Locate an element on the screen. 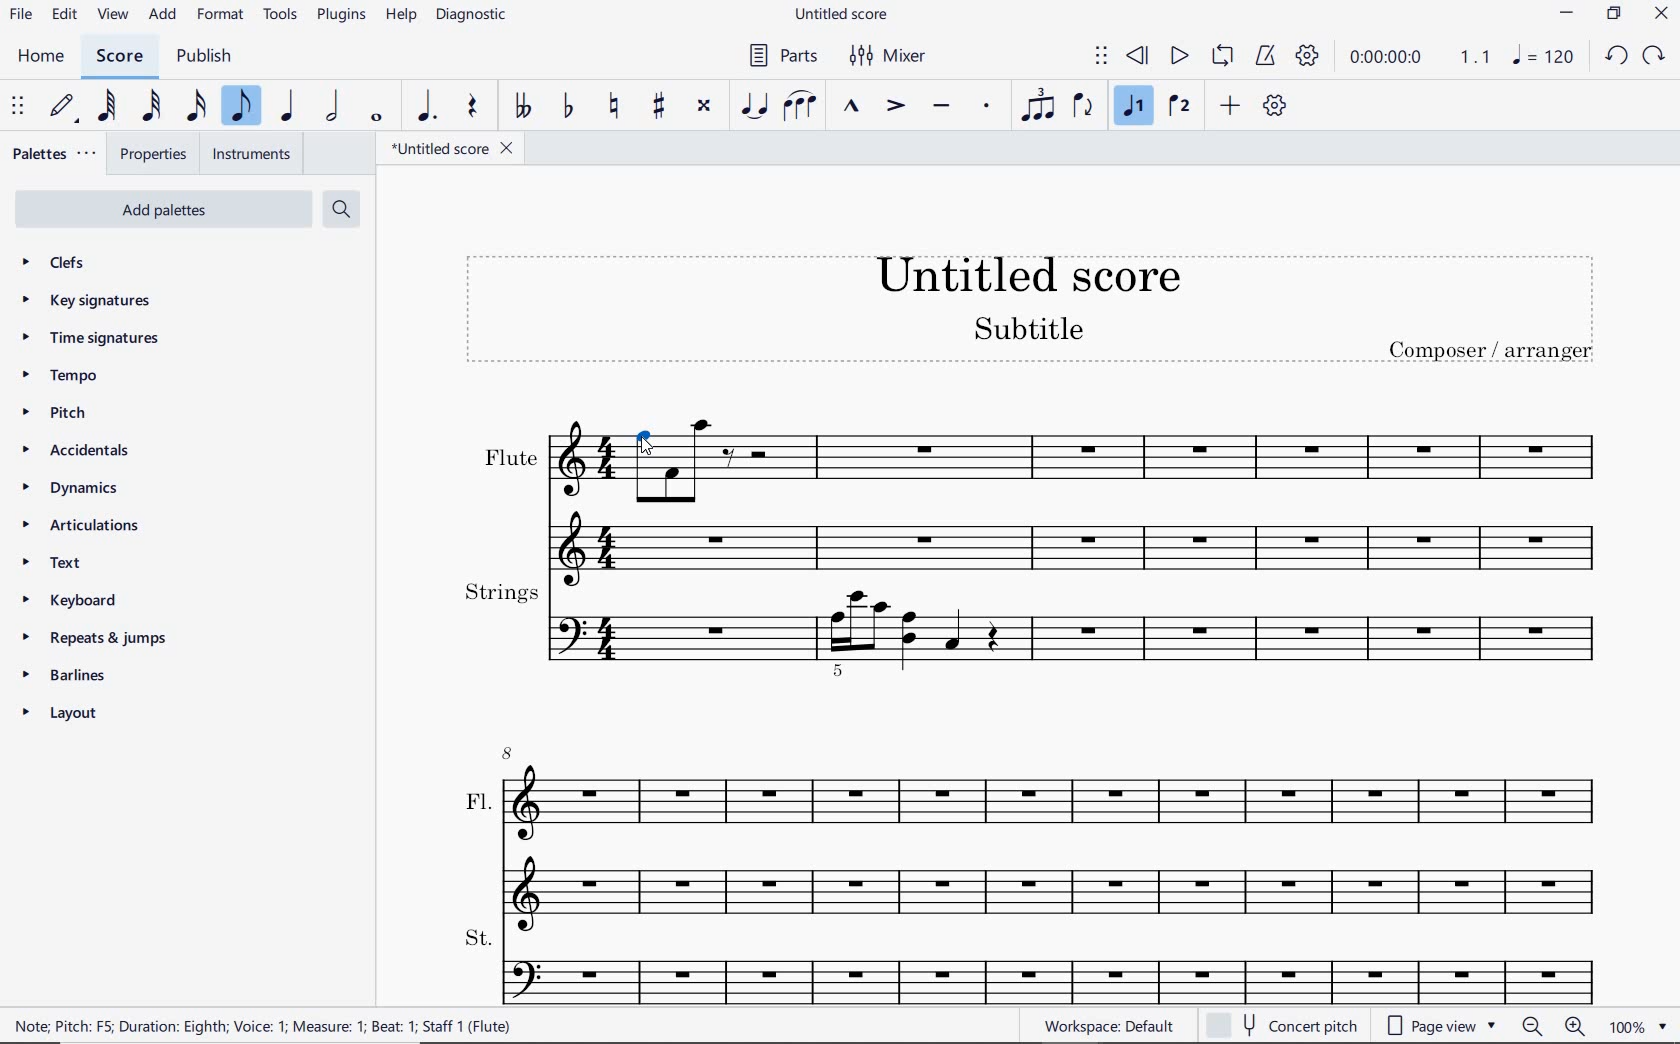 The width and height of the screenshot is (1680, 1044). page view is located at coordinates (1440, 1026).